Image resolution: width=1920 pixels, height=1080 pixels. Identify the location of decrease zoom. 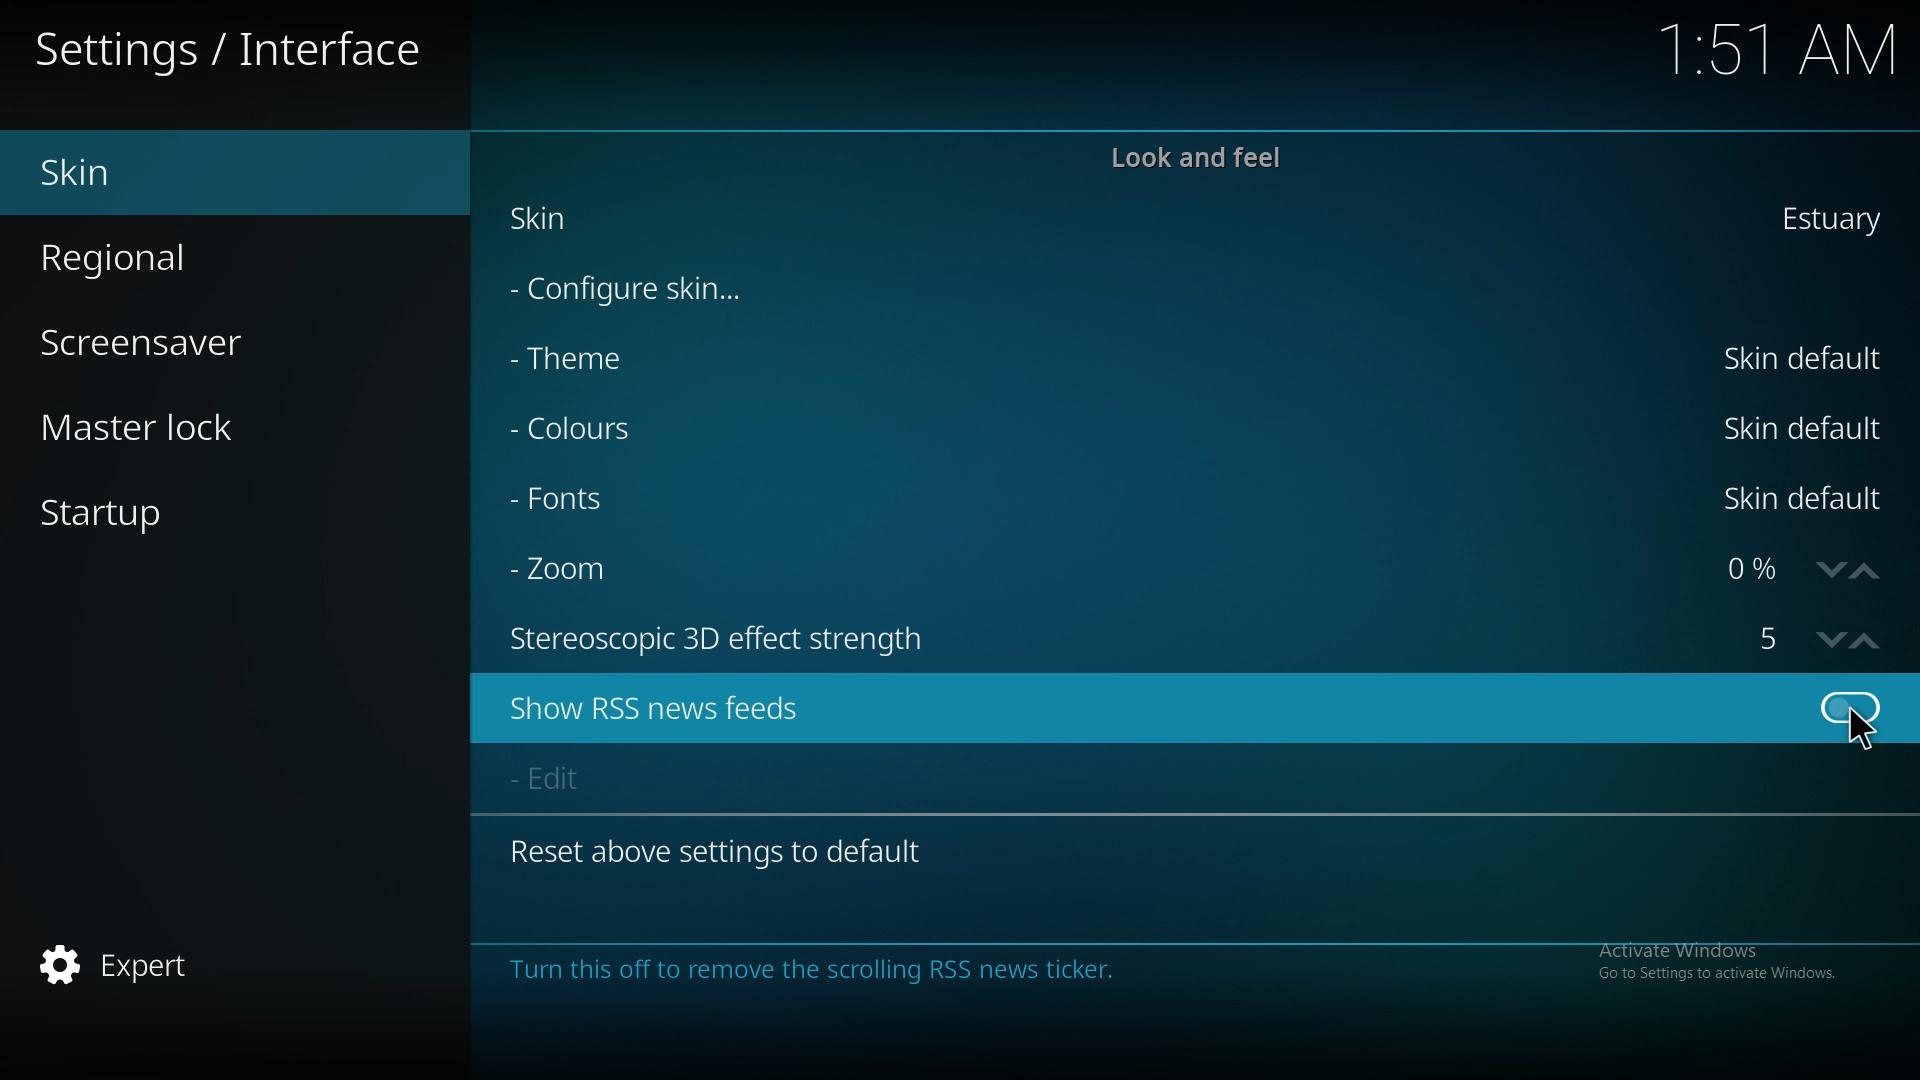
(1826, 572).